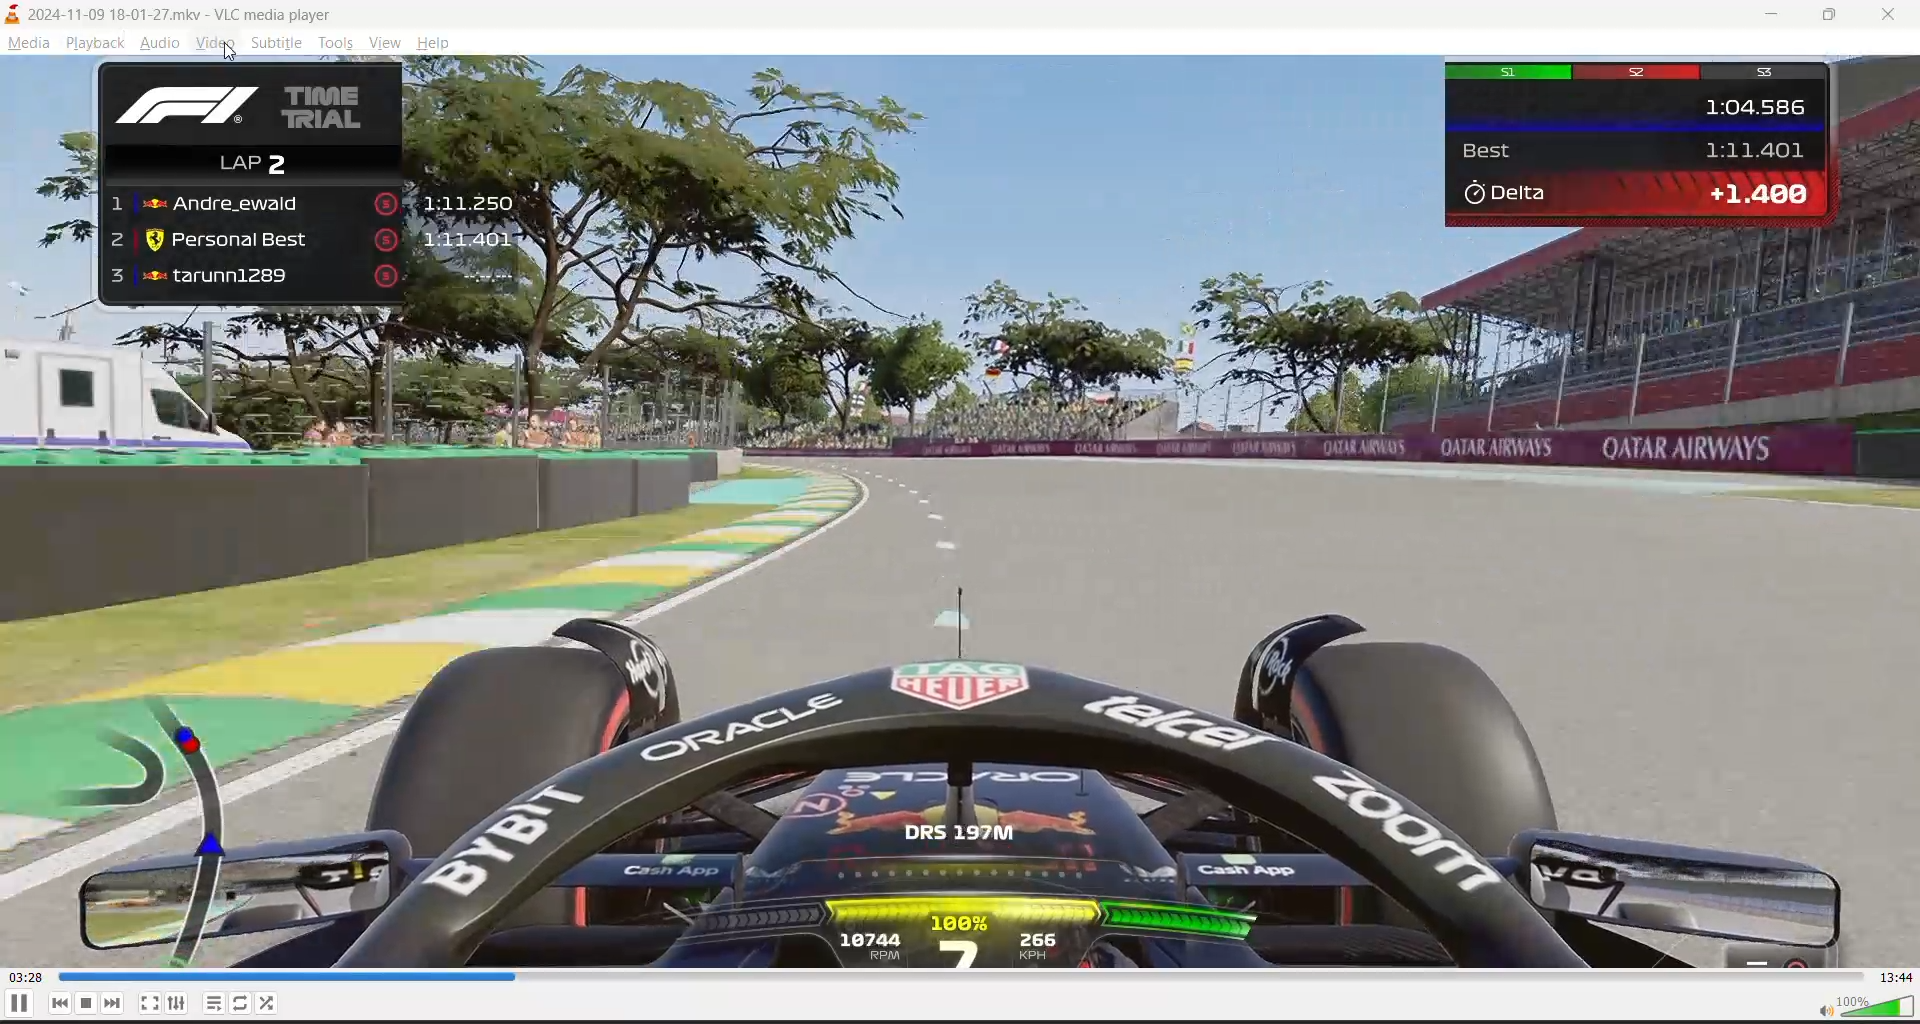 This screenshot has height=1024, width=1920. I want to click on media, so click(36, 44).